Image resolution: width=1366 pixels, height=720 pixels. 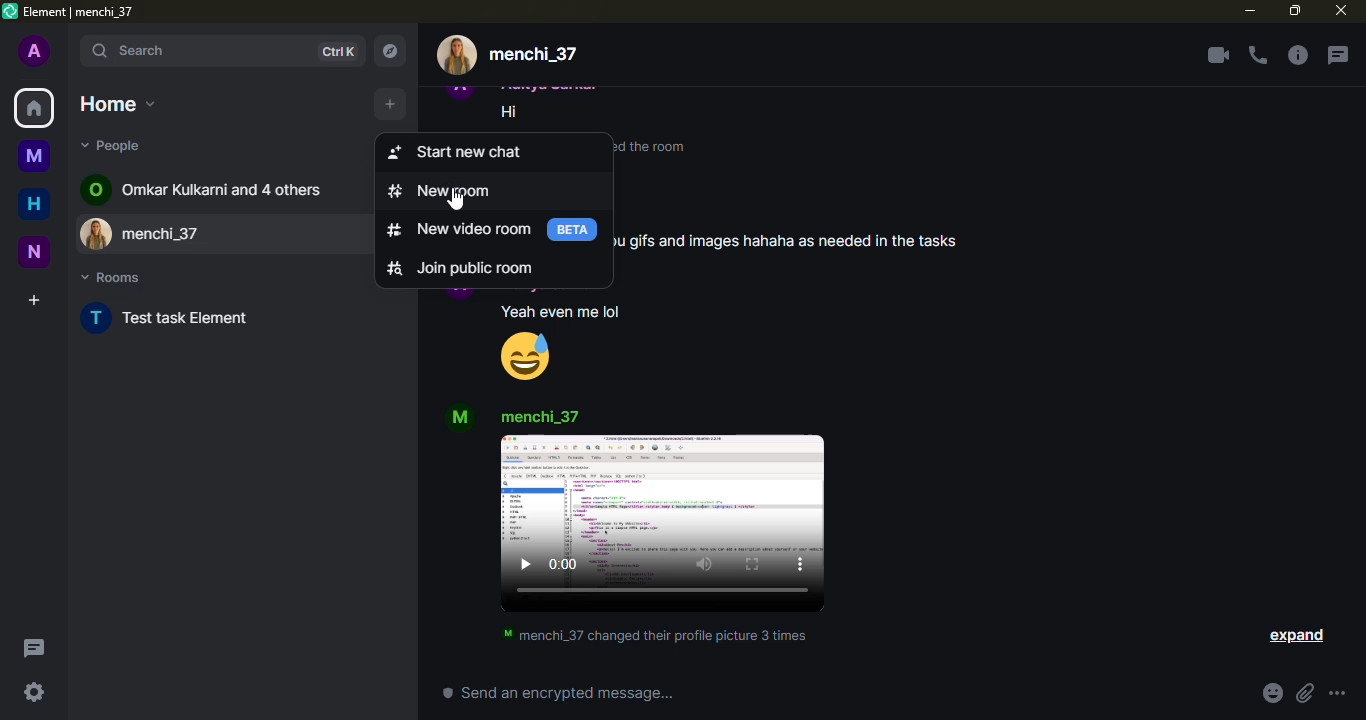 I want to click on people, so click(x=114, y=145).